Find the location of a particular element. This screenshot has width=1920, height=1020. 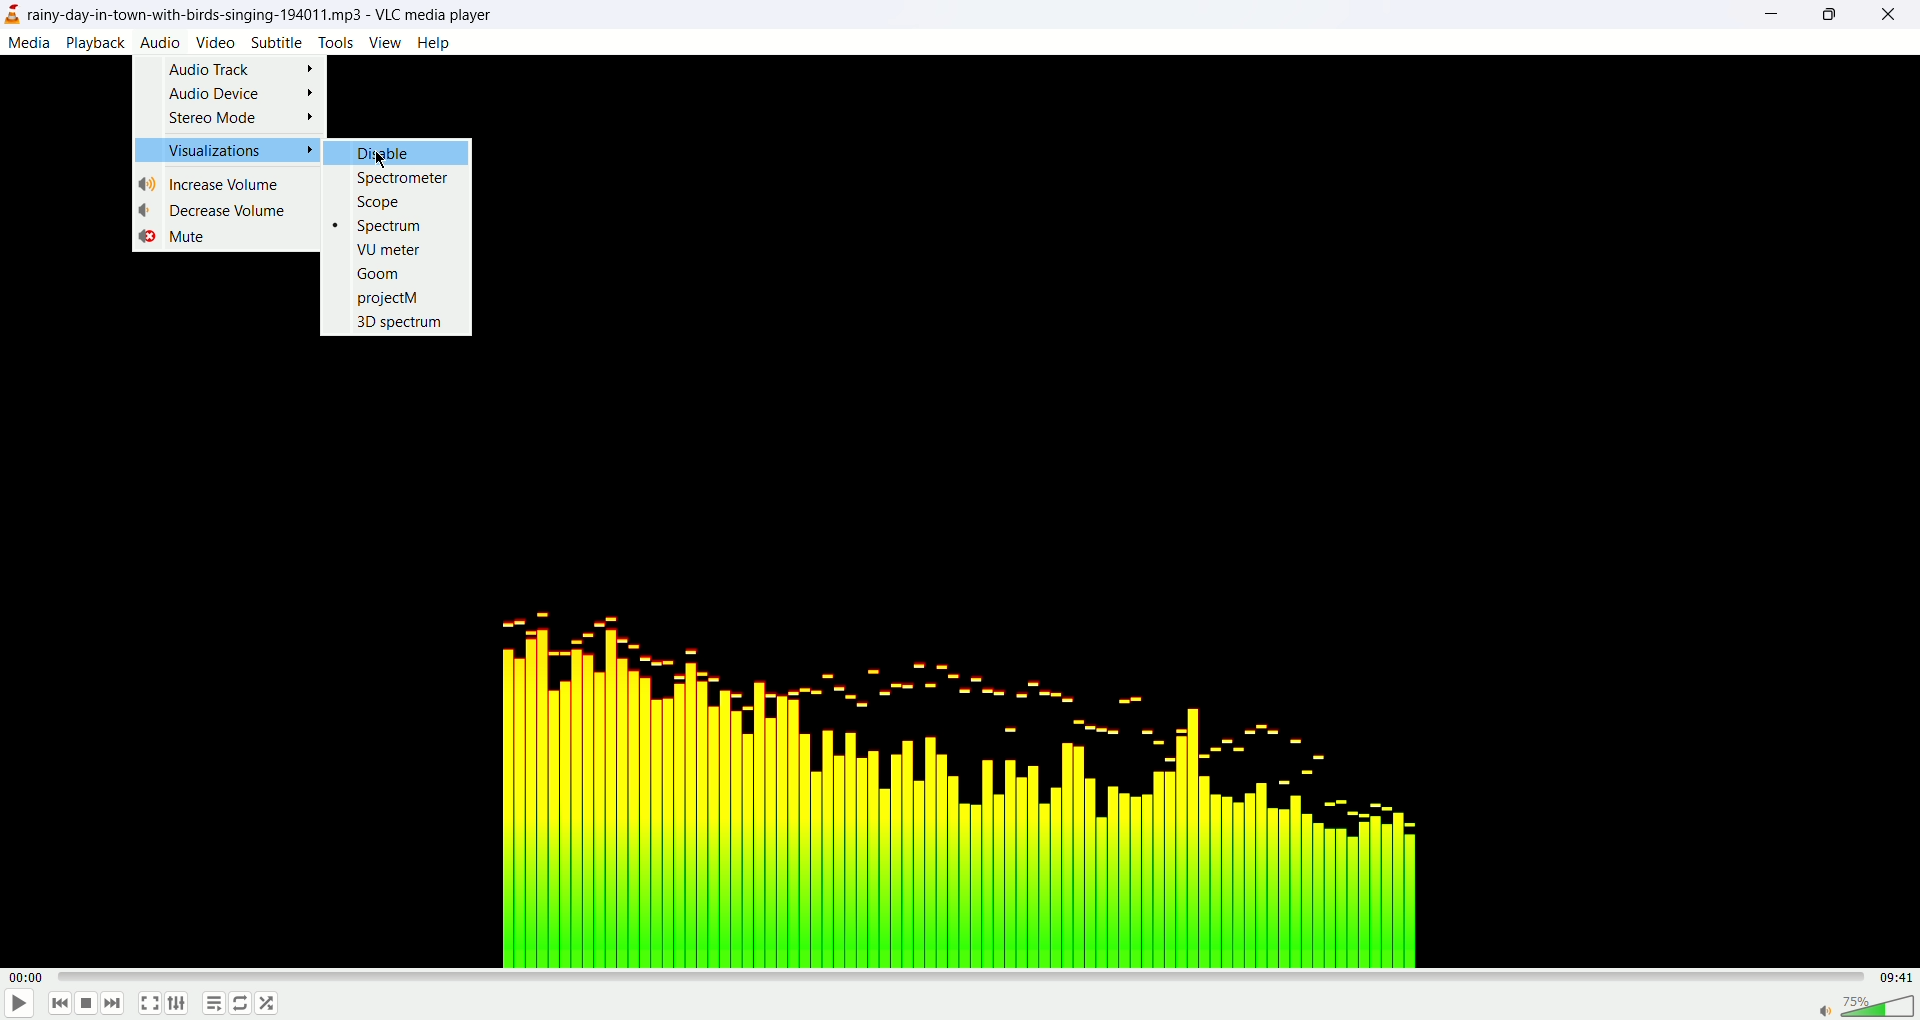

playlist is located at coordinates (209, 1006).